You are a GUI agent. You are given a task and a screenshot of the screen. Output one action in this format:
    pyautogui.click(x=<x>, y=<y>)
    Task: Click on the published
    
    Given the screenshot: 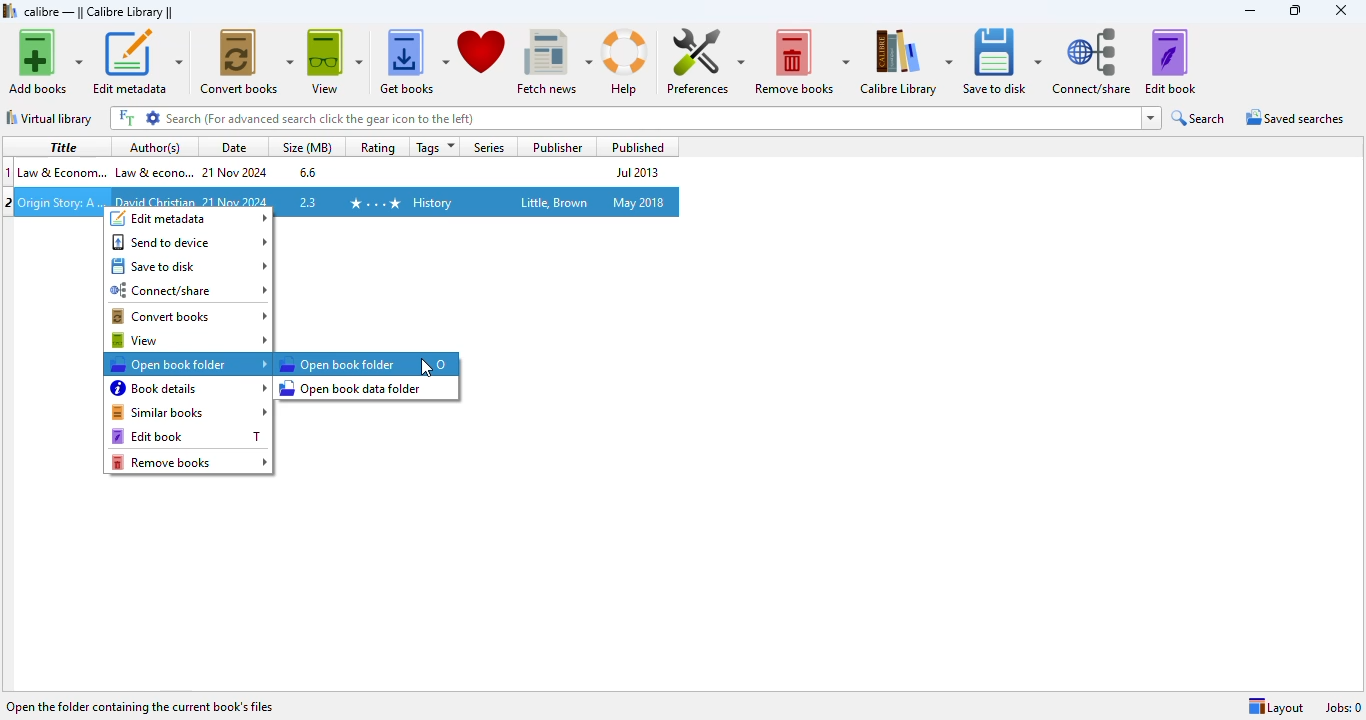 What is the action you would take?
    pyautogui.click(x=634, y=147)
    